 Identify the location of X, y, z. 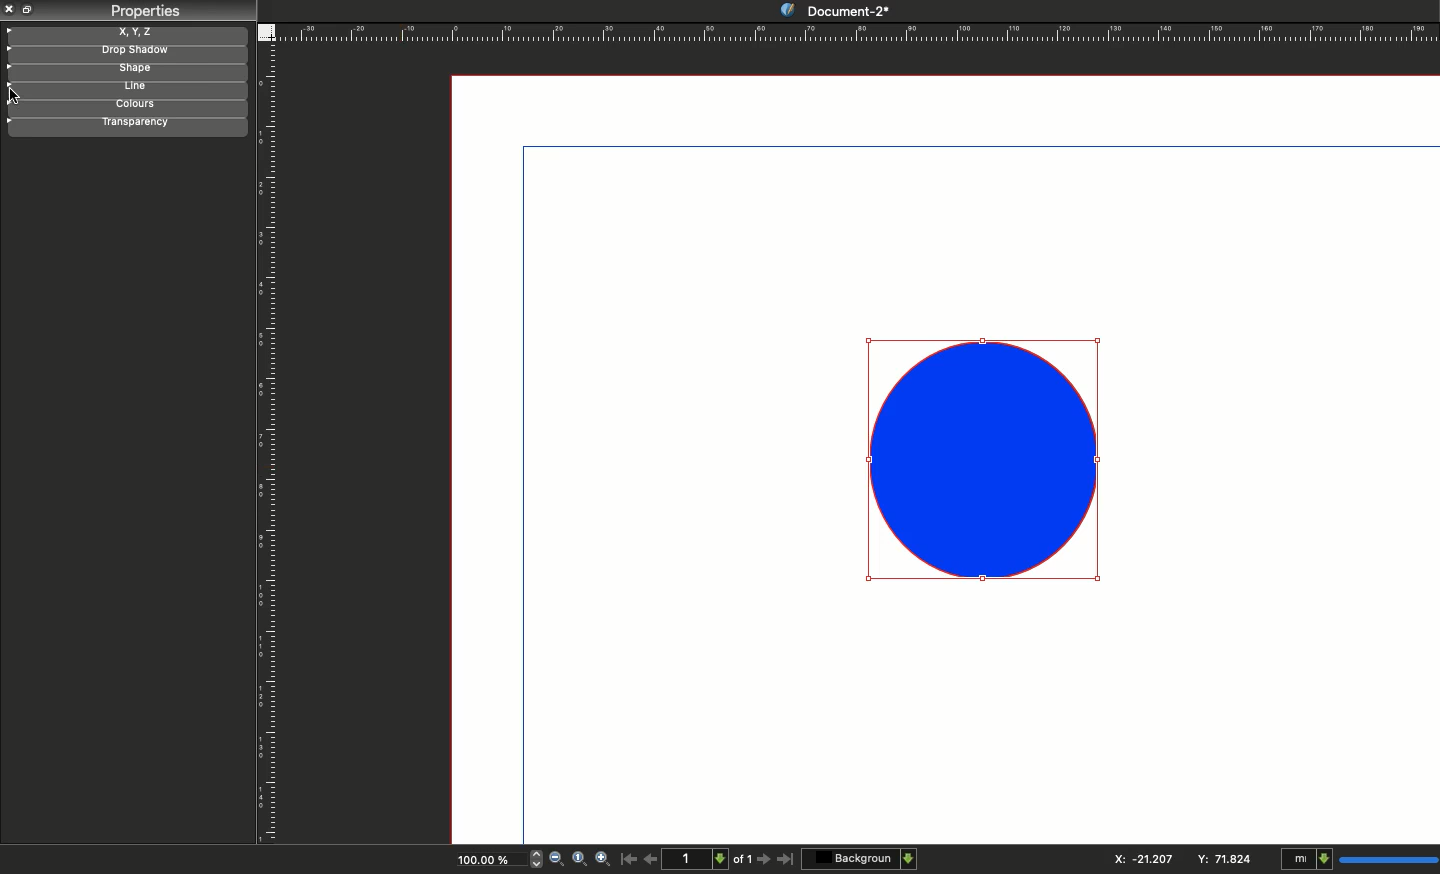
(127, 32).